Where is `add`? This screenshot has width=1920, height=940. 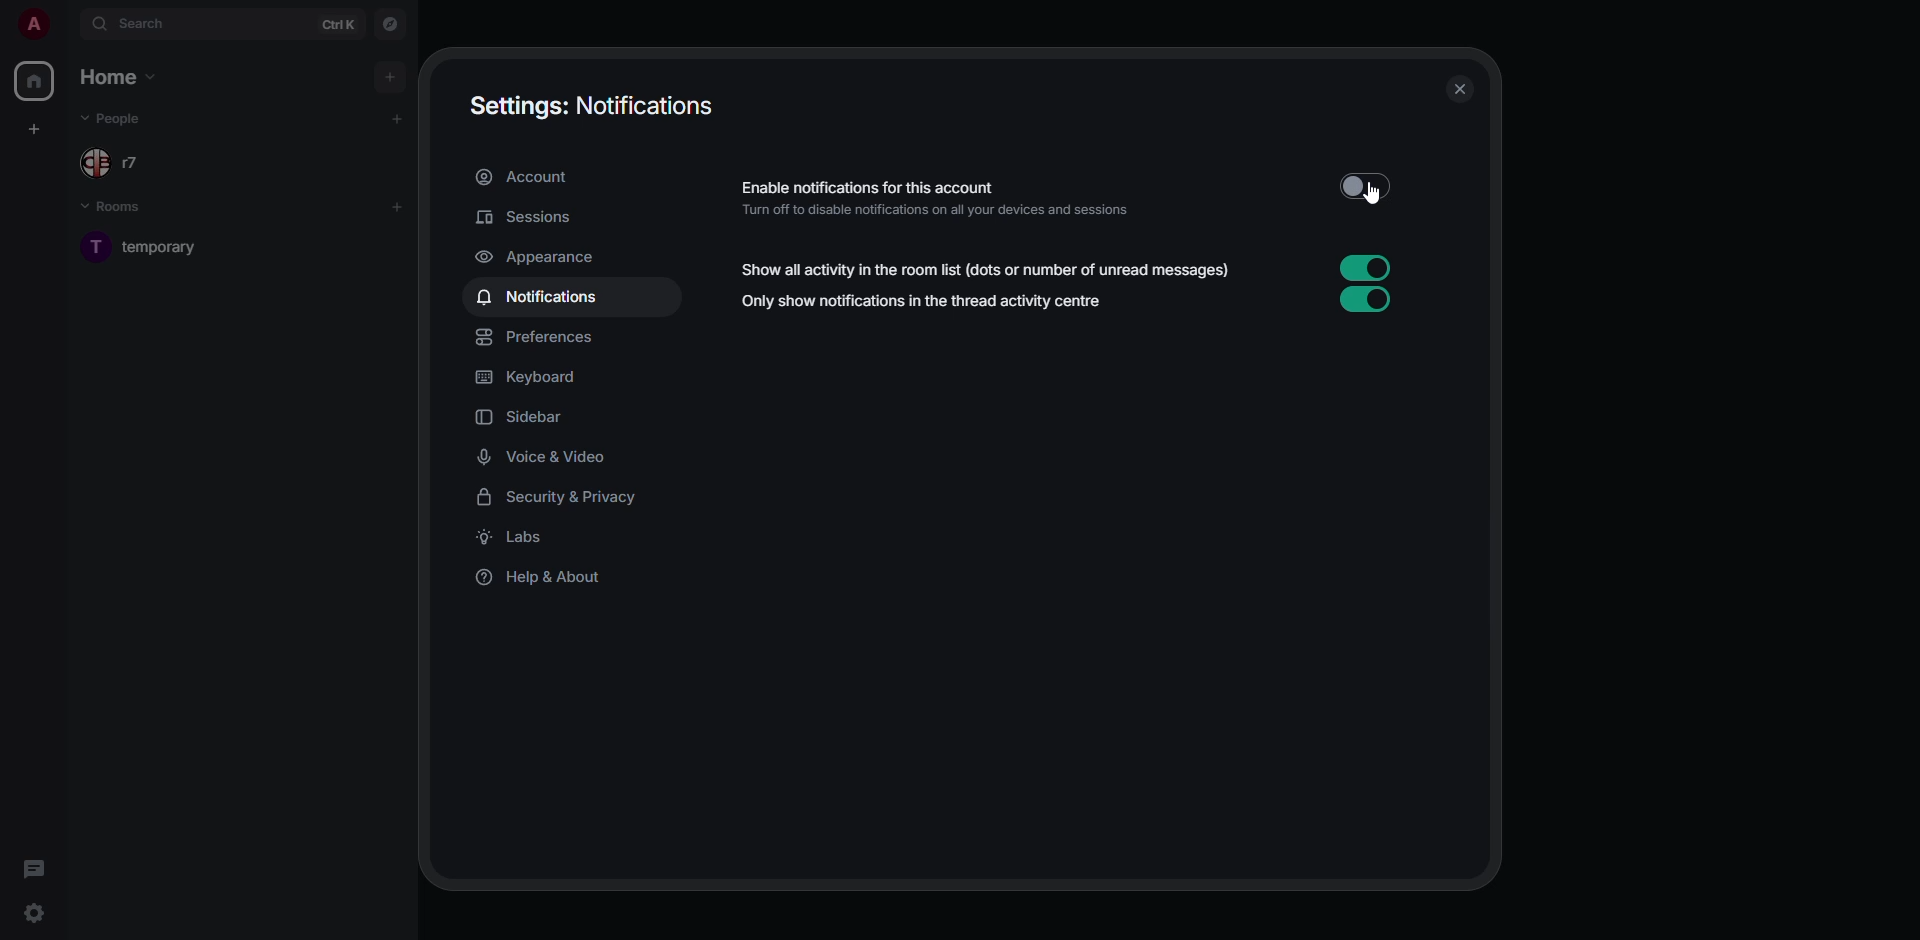
add is located at coordinates (398, 207).